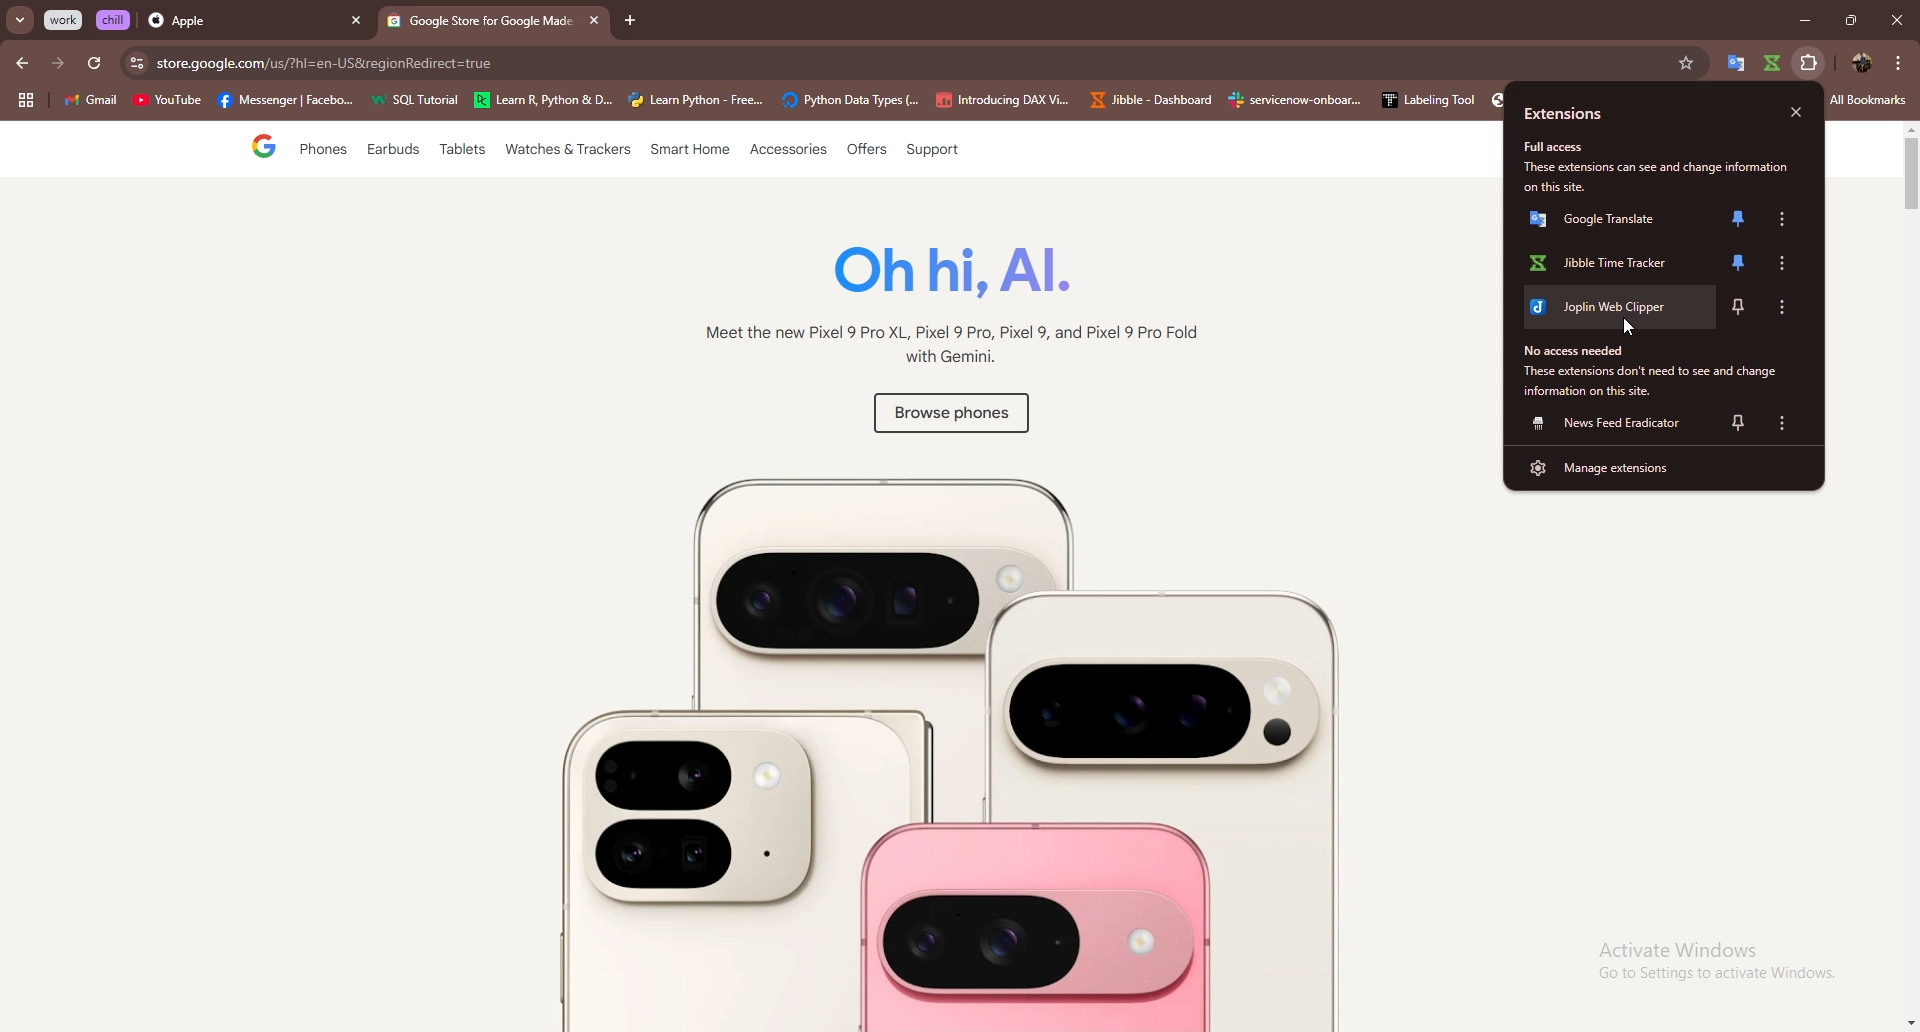 The width and height of the screenshot is (1920, 1032). What do you see at coordinates (237, 22) in the screenshot?
I see `Apple` at bounding box center [237, 22].